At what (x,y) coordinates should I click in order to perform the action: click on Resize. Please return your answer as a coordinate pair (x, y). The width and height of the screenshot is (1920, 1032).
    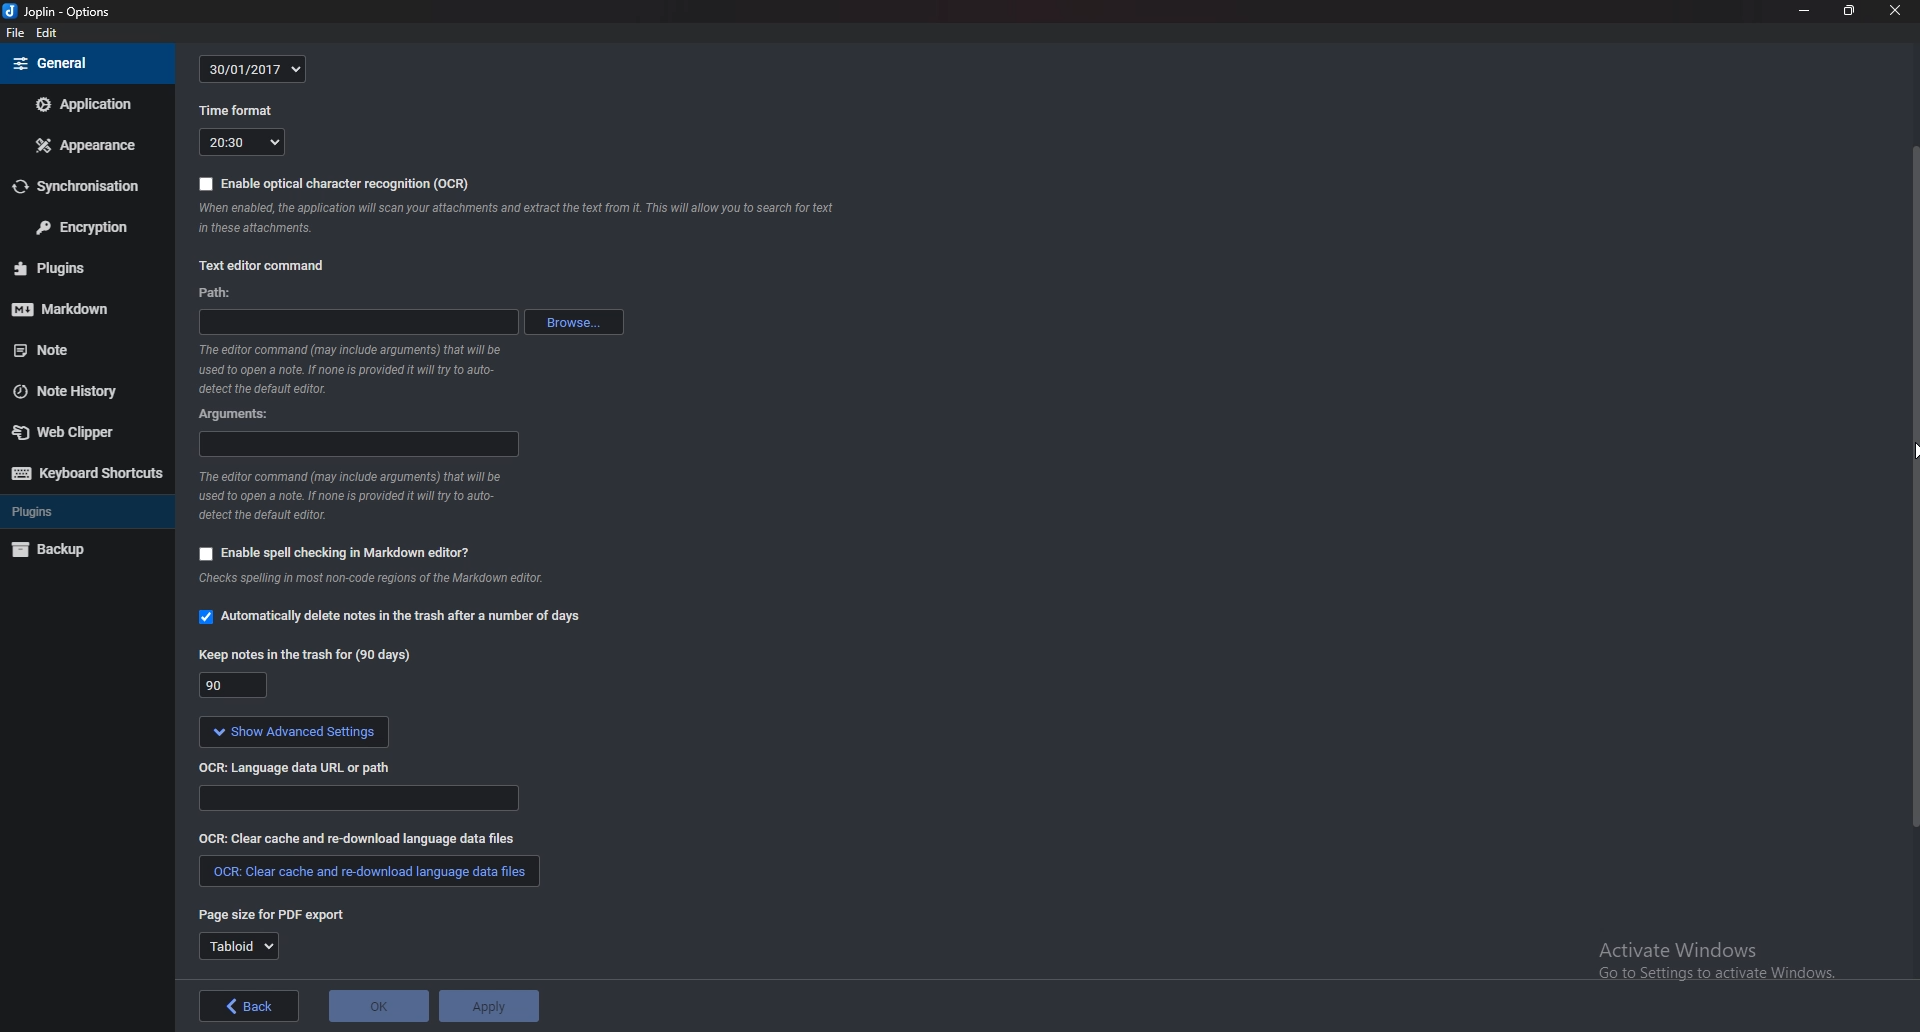
    Looking at the image, I should click on (1846, 11).